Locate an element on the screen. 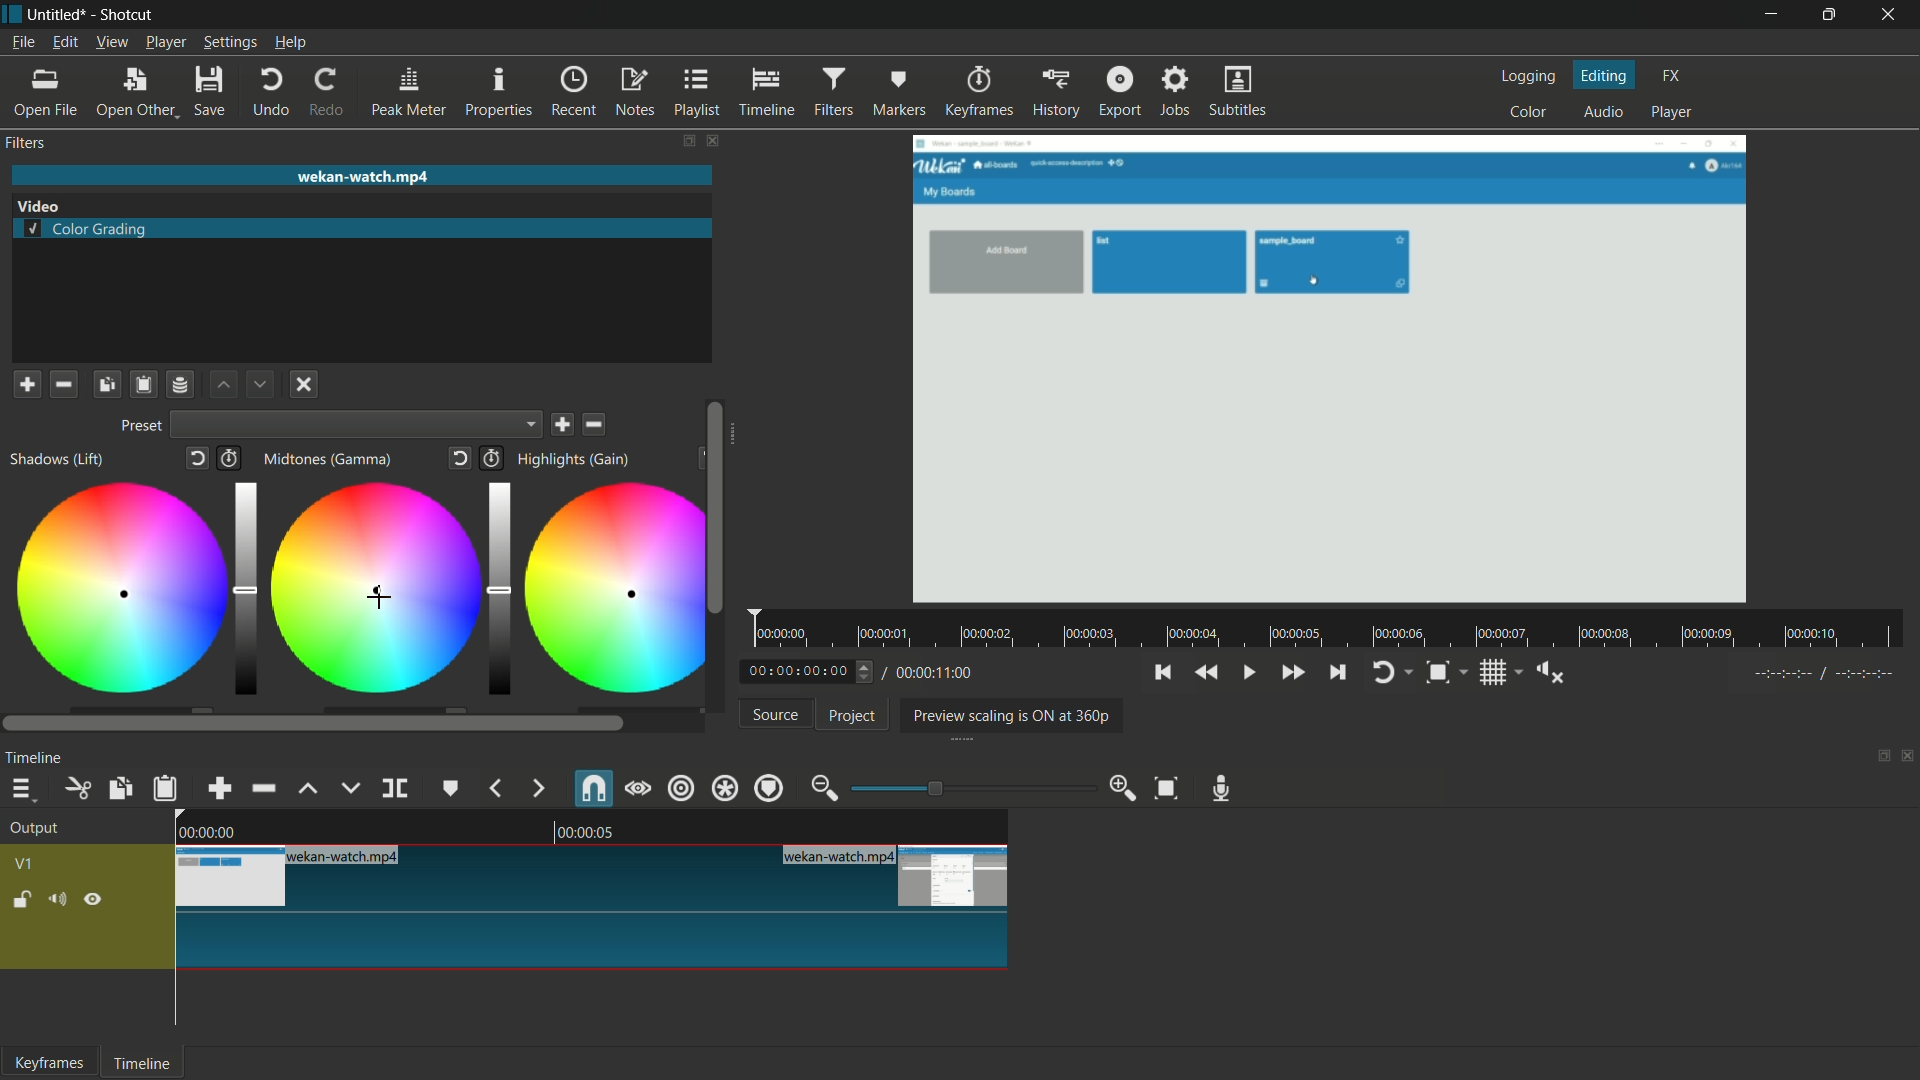  settings menu is located at coordinates (229, 42).